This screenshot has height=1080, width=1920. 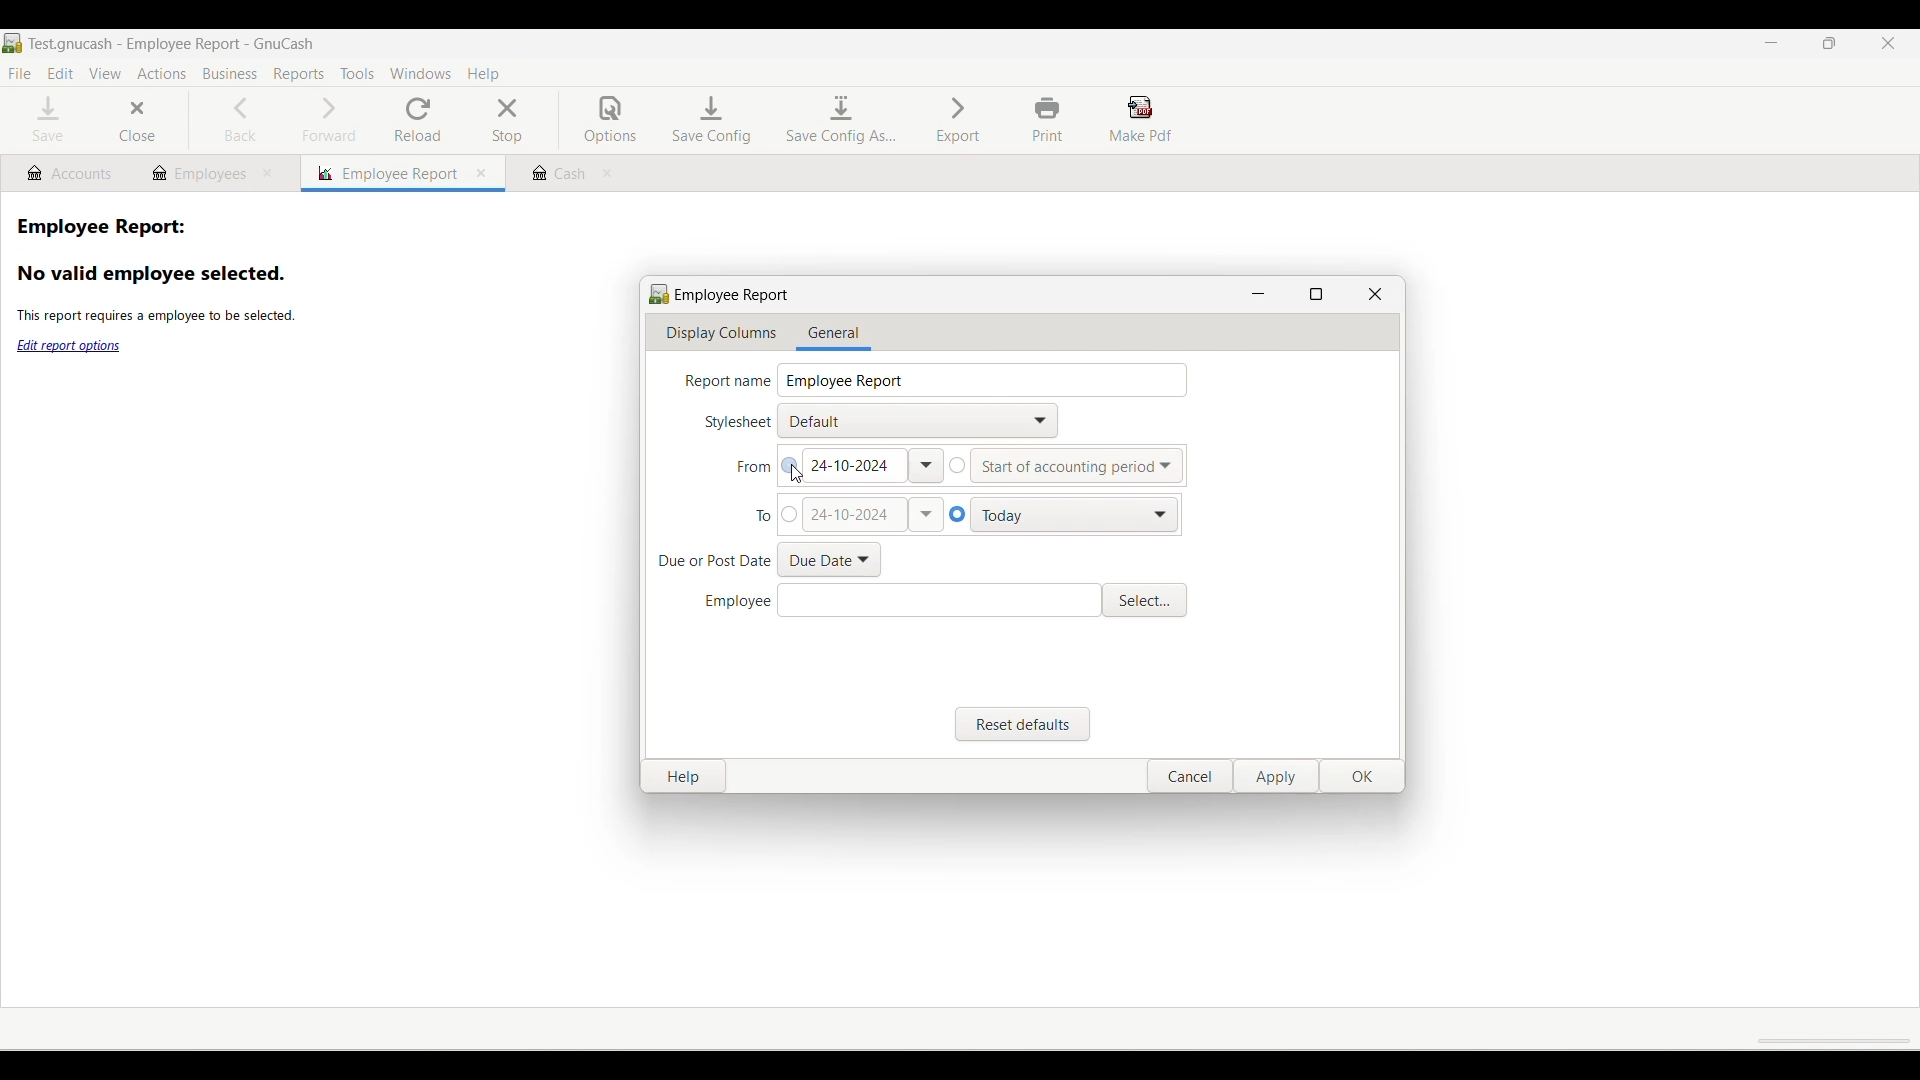 I want to click on Select preset From date, so click(x=957, y=466).